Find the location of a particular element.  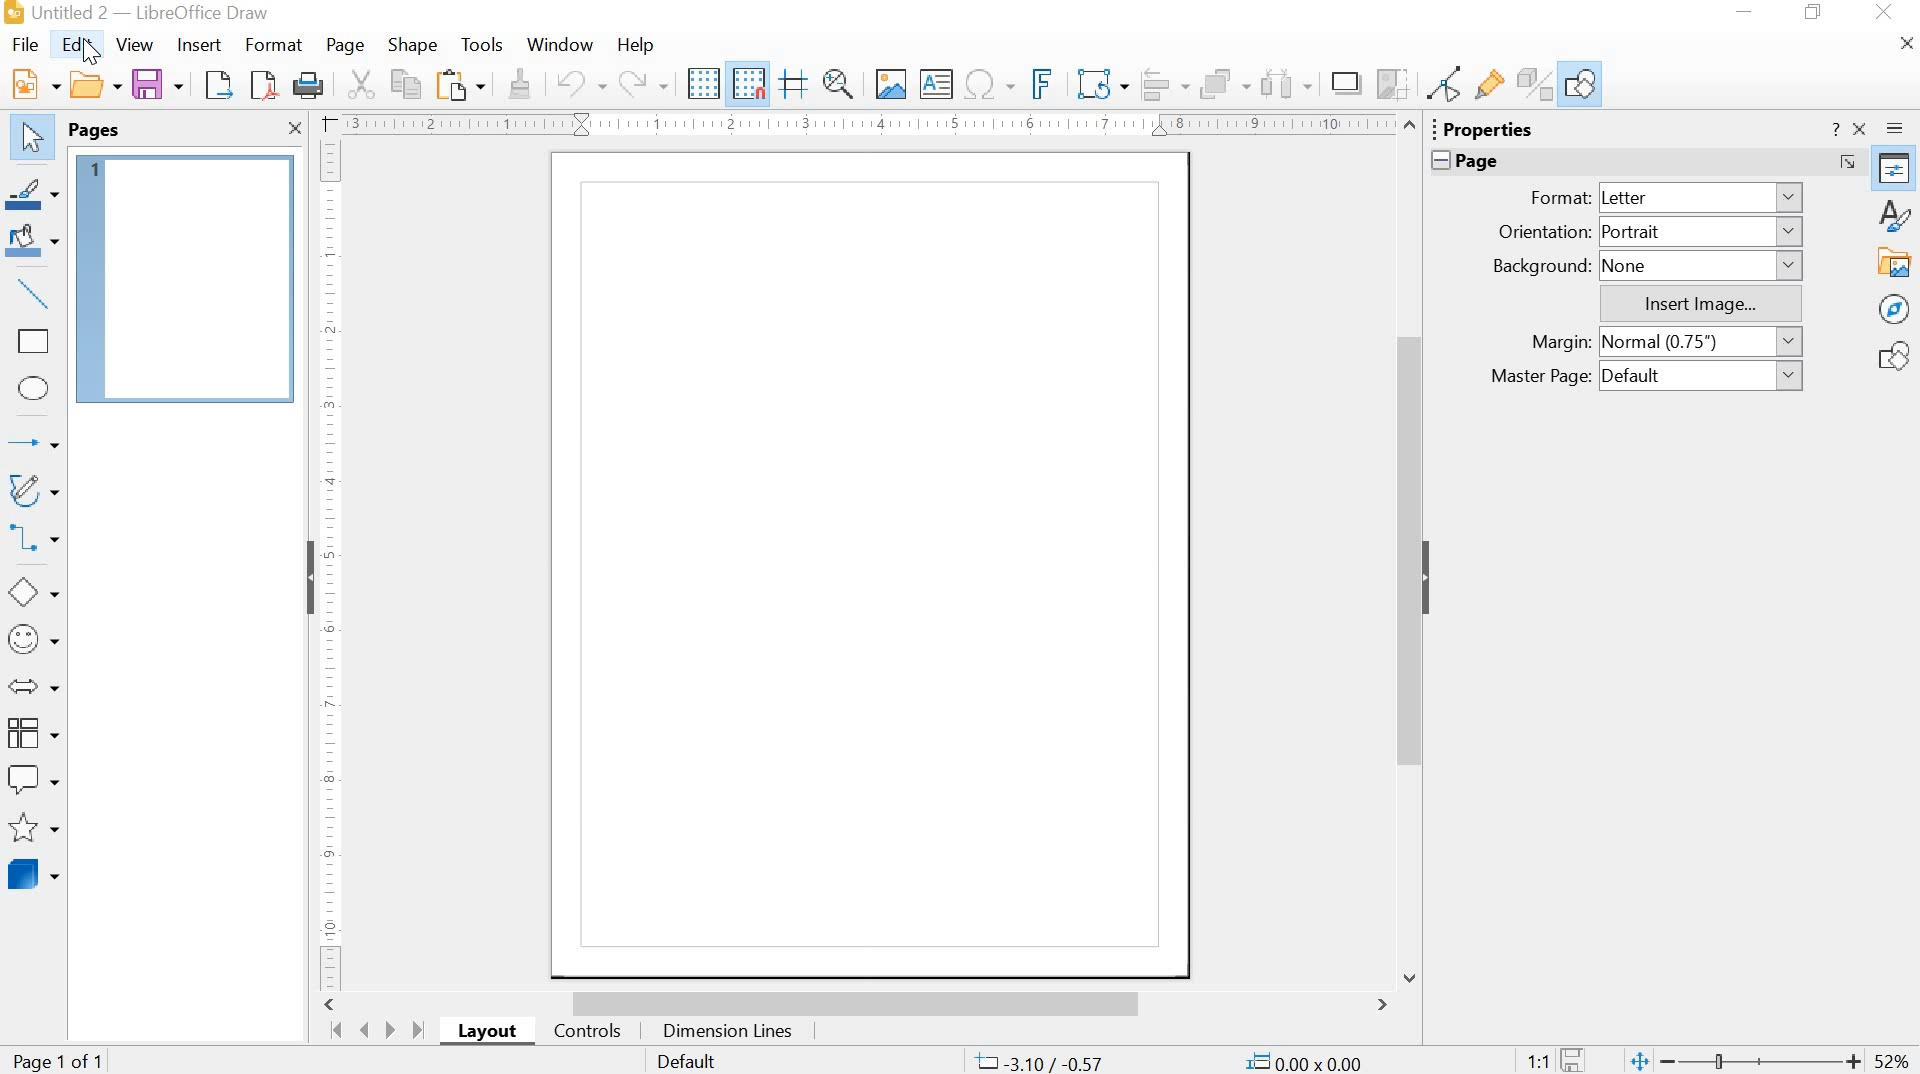

Lines and Arrows (double click for multi-selection) is located at coordinates (31, 443).